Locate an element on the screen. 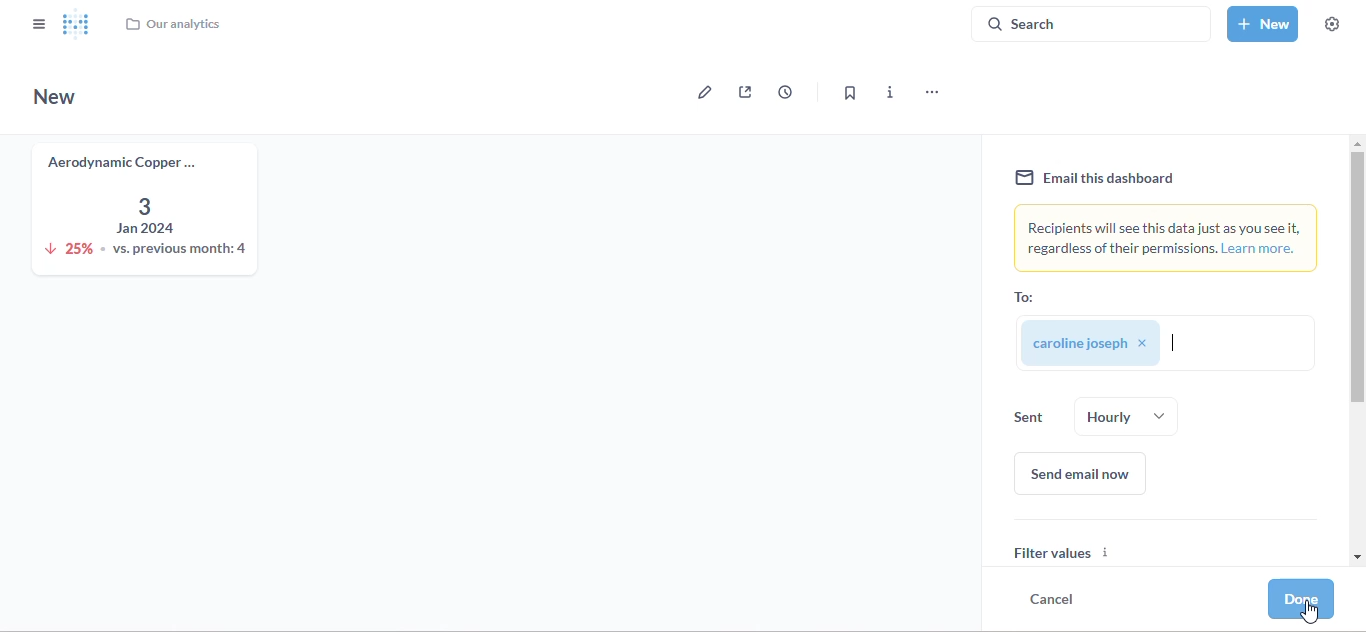 Image resolution: width=1366 pixels, height=632 pixels. send email now is located at coordinates (1082, 474).